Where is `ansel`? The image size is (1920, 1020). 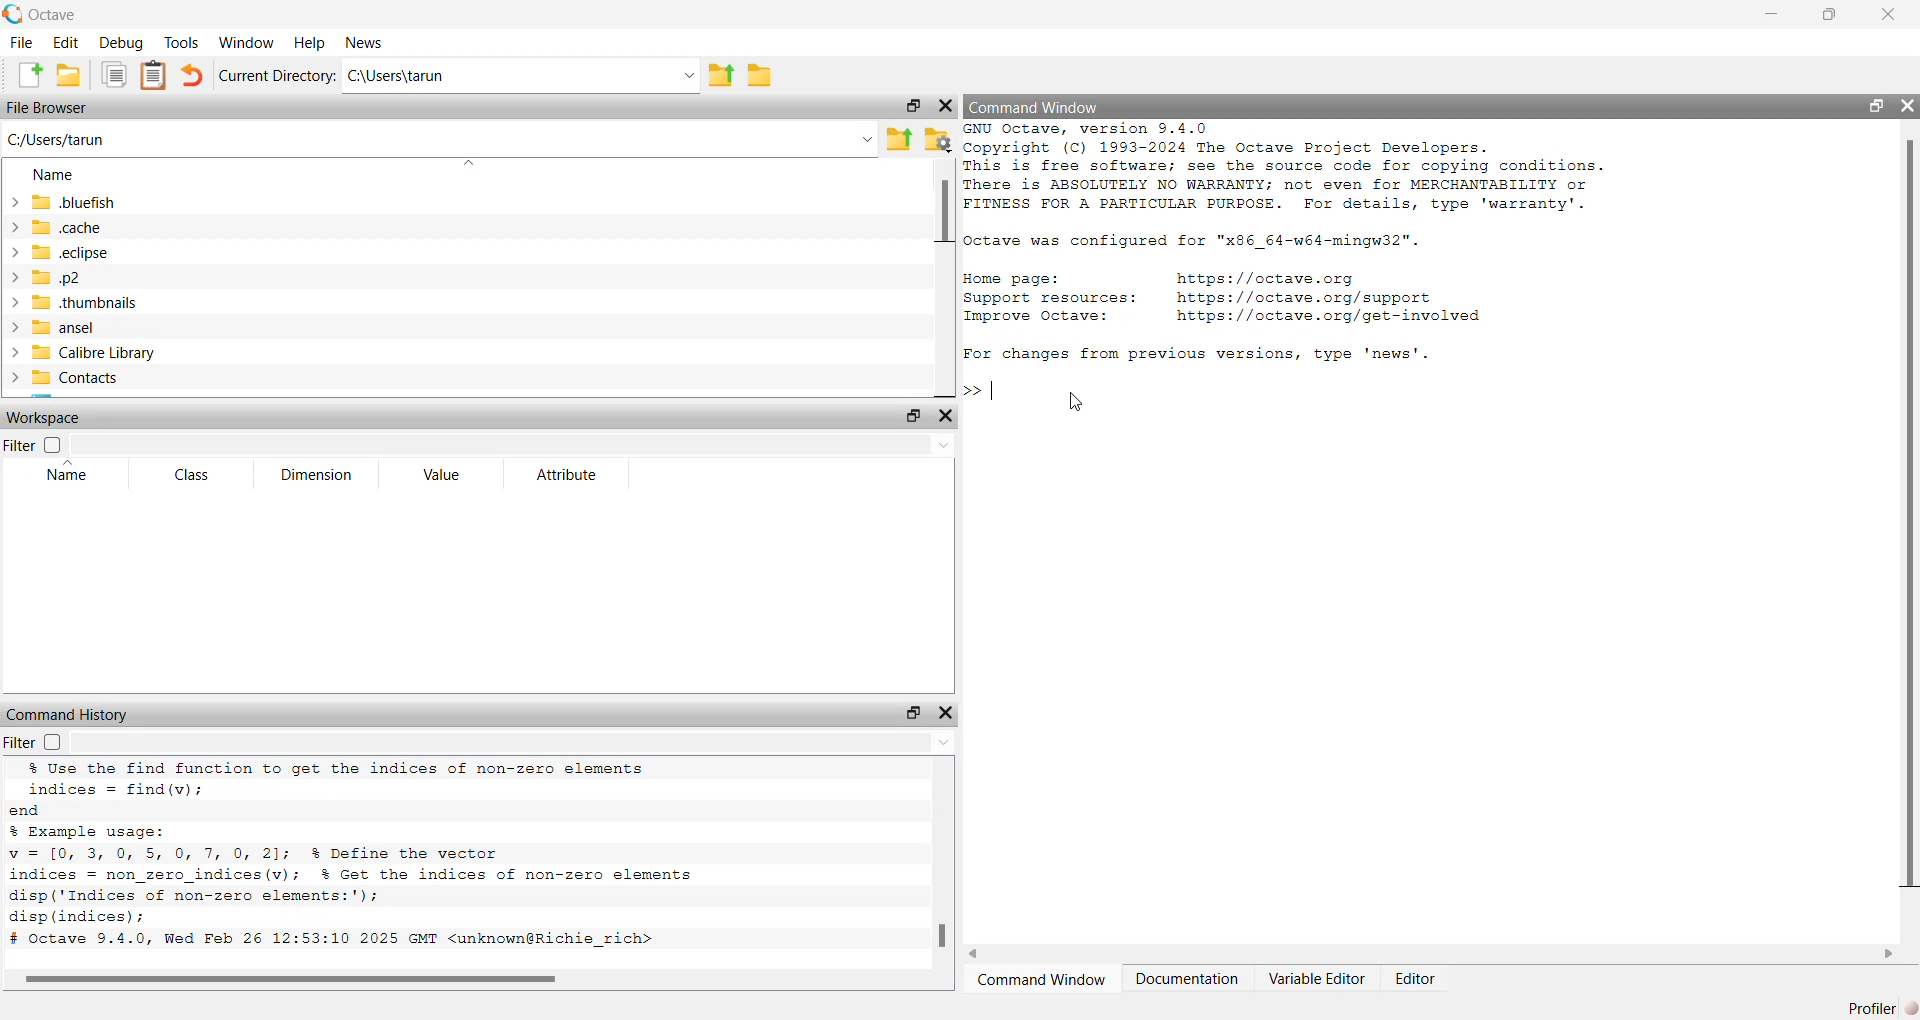
ansel is located at coordinates (59, 330).